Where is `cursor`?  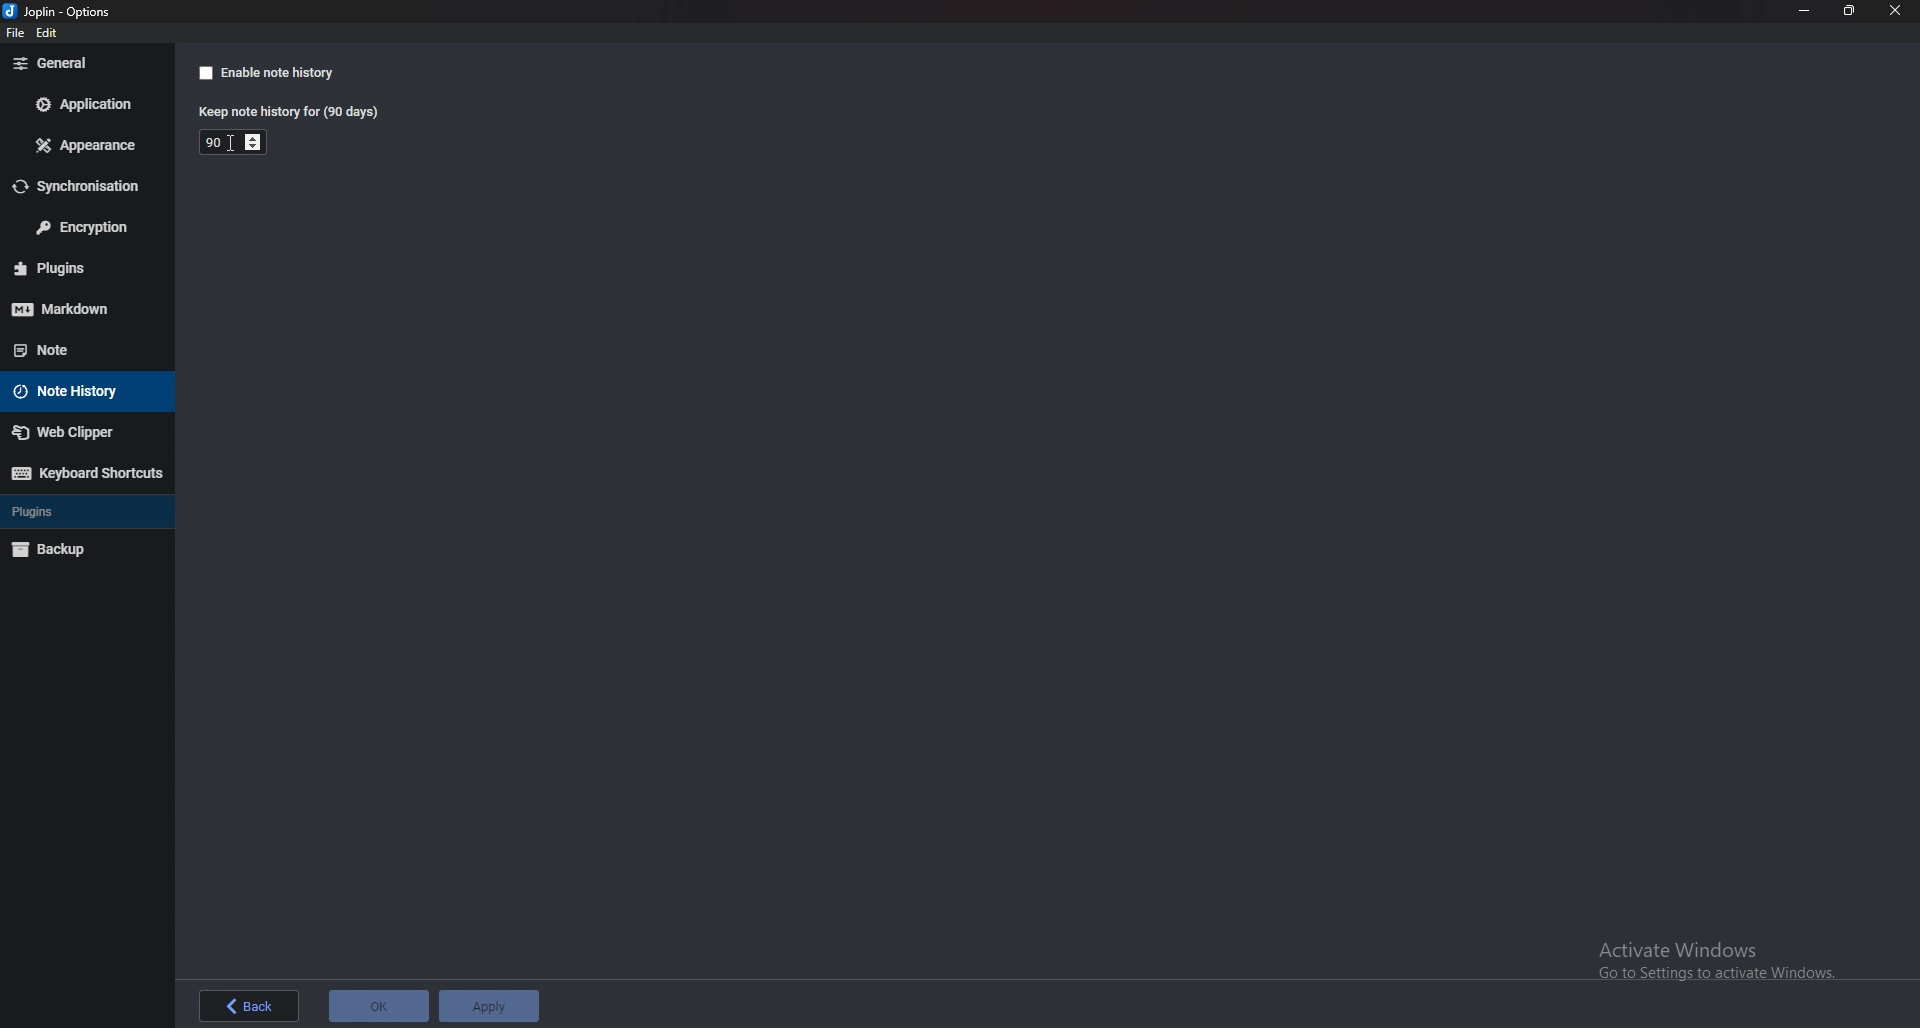 cursor is located at coordinates (225, 143).